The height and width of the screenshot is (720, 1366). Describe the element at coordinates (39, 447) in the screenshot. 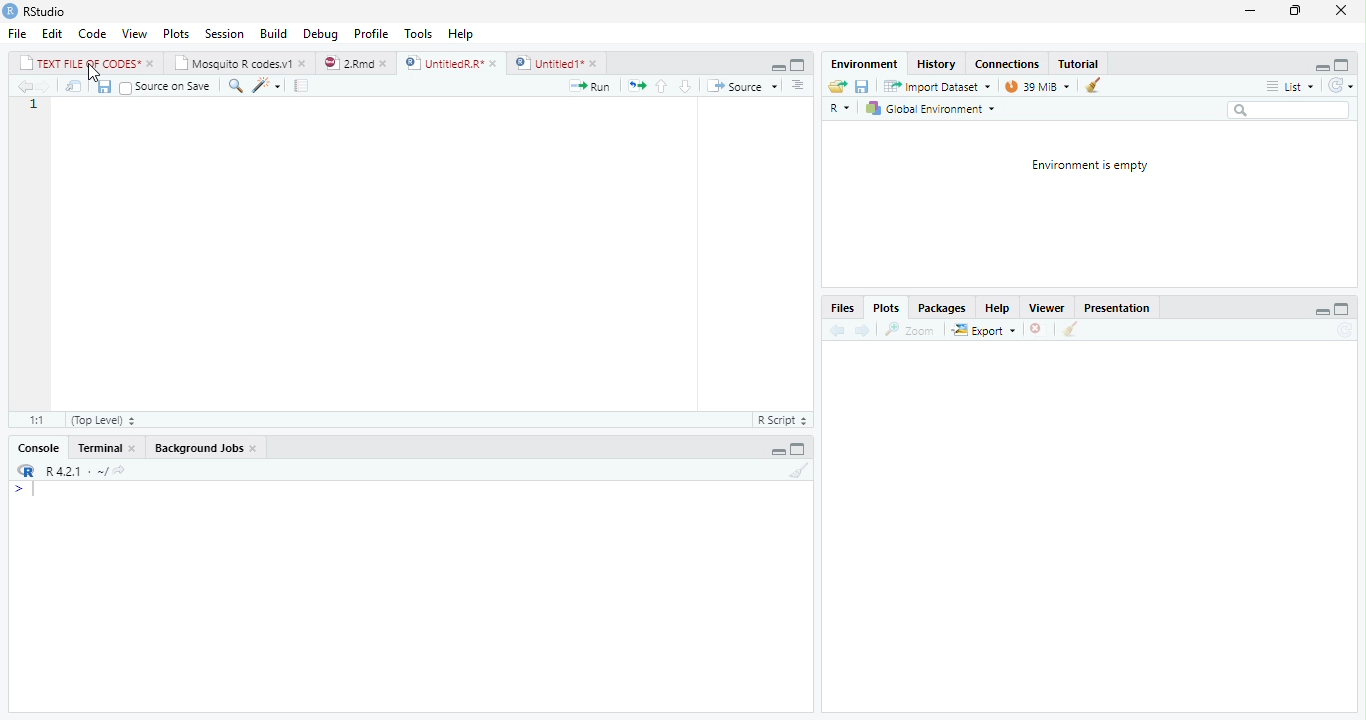

I see `Console` at that location.